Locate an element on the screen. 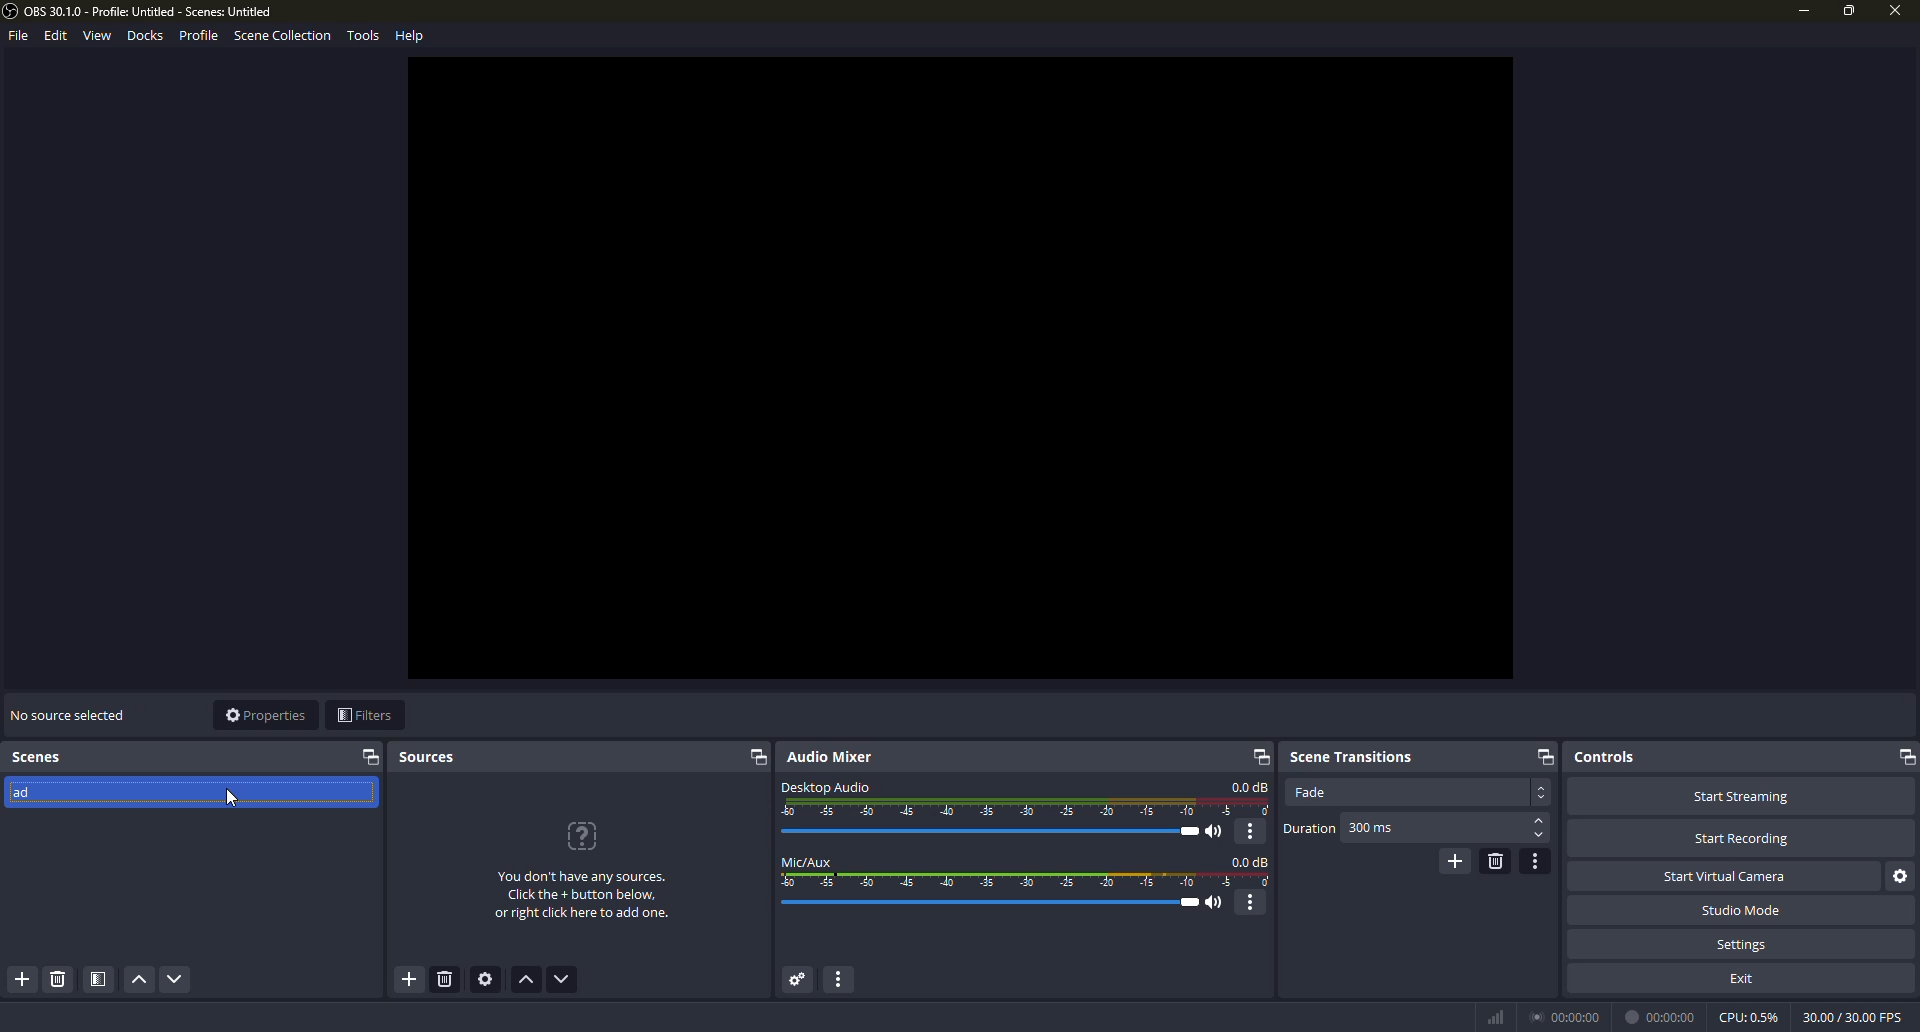 The image size is (1920, 1032). open scene filters is located at coordinates (99, 980).